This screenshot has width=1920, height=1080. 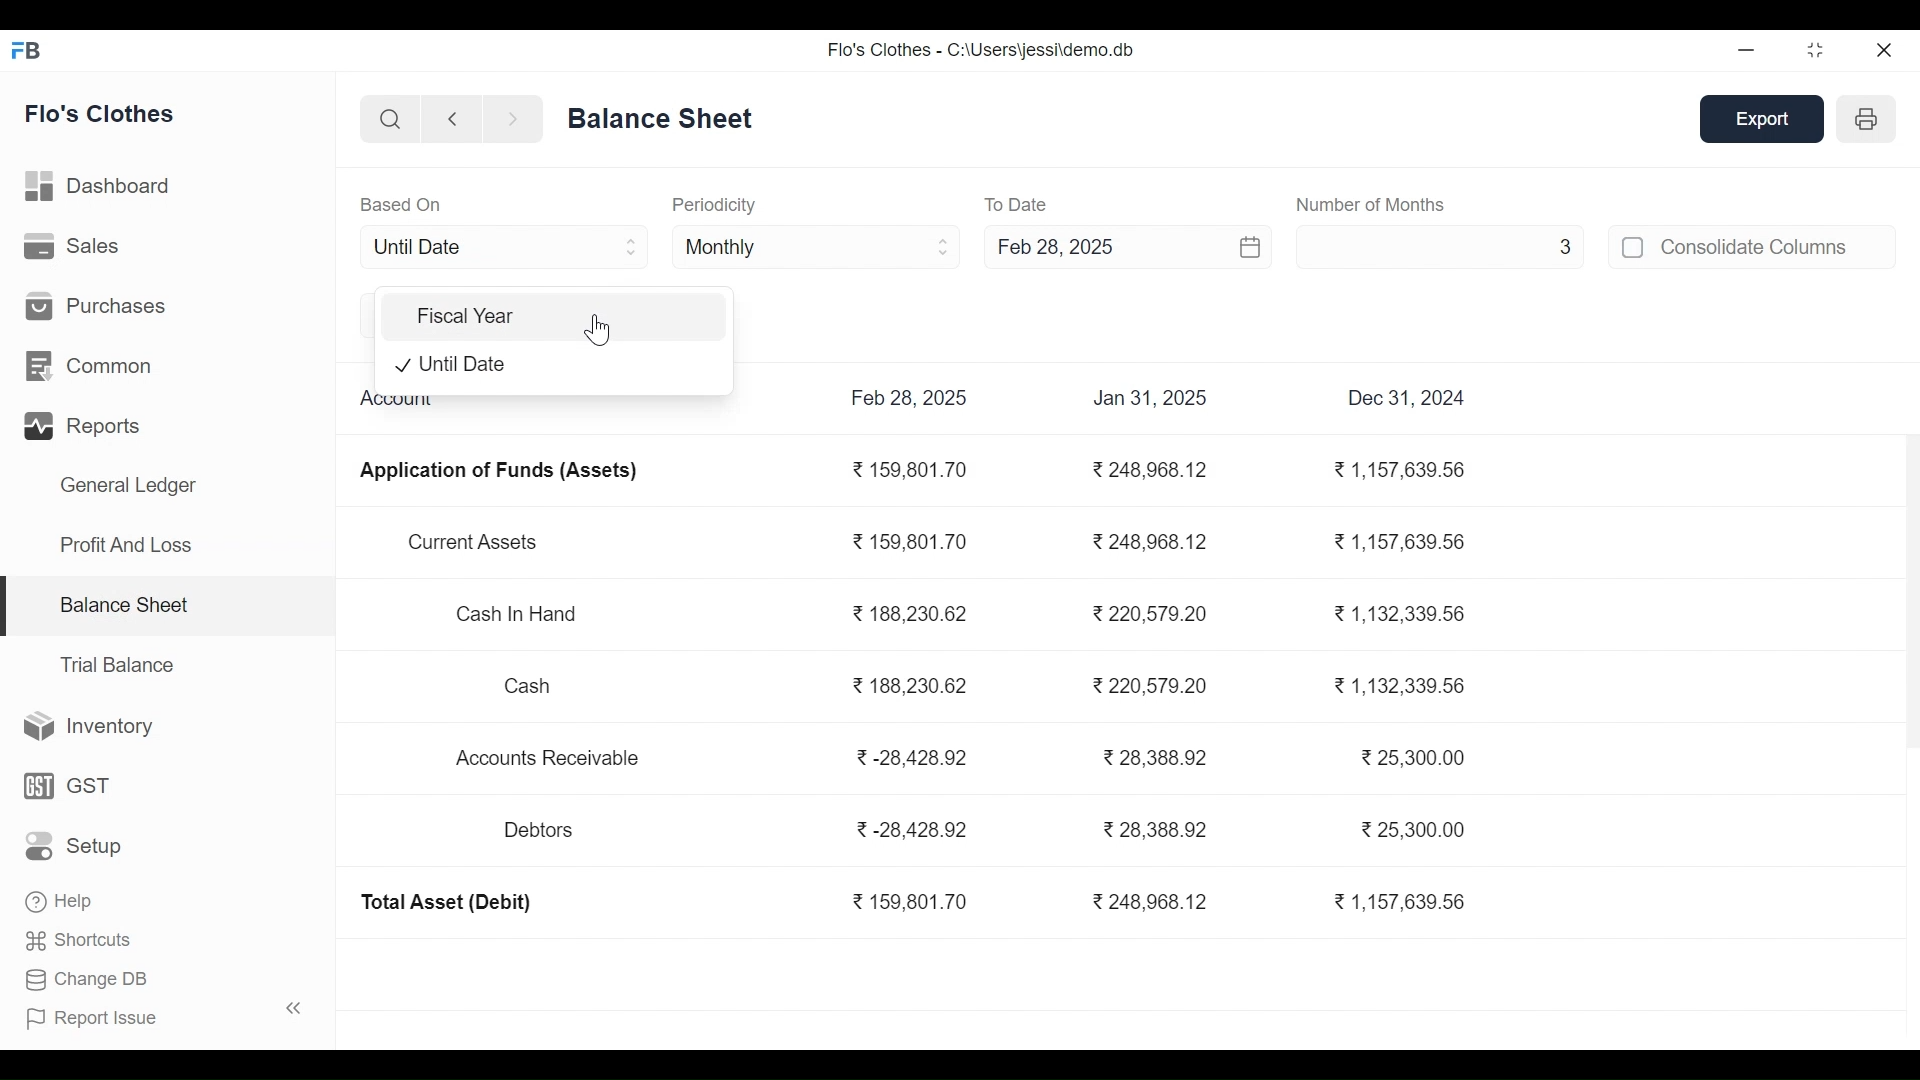 I want to click on cursor, so click(x=603, y=326).